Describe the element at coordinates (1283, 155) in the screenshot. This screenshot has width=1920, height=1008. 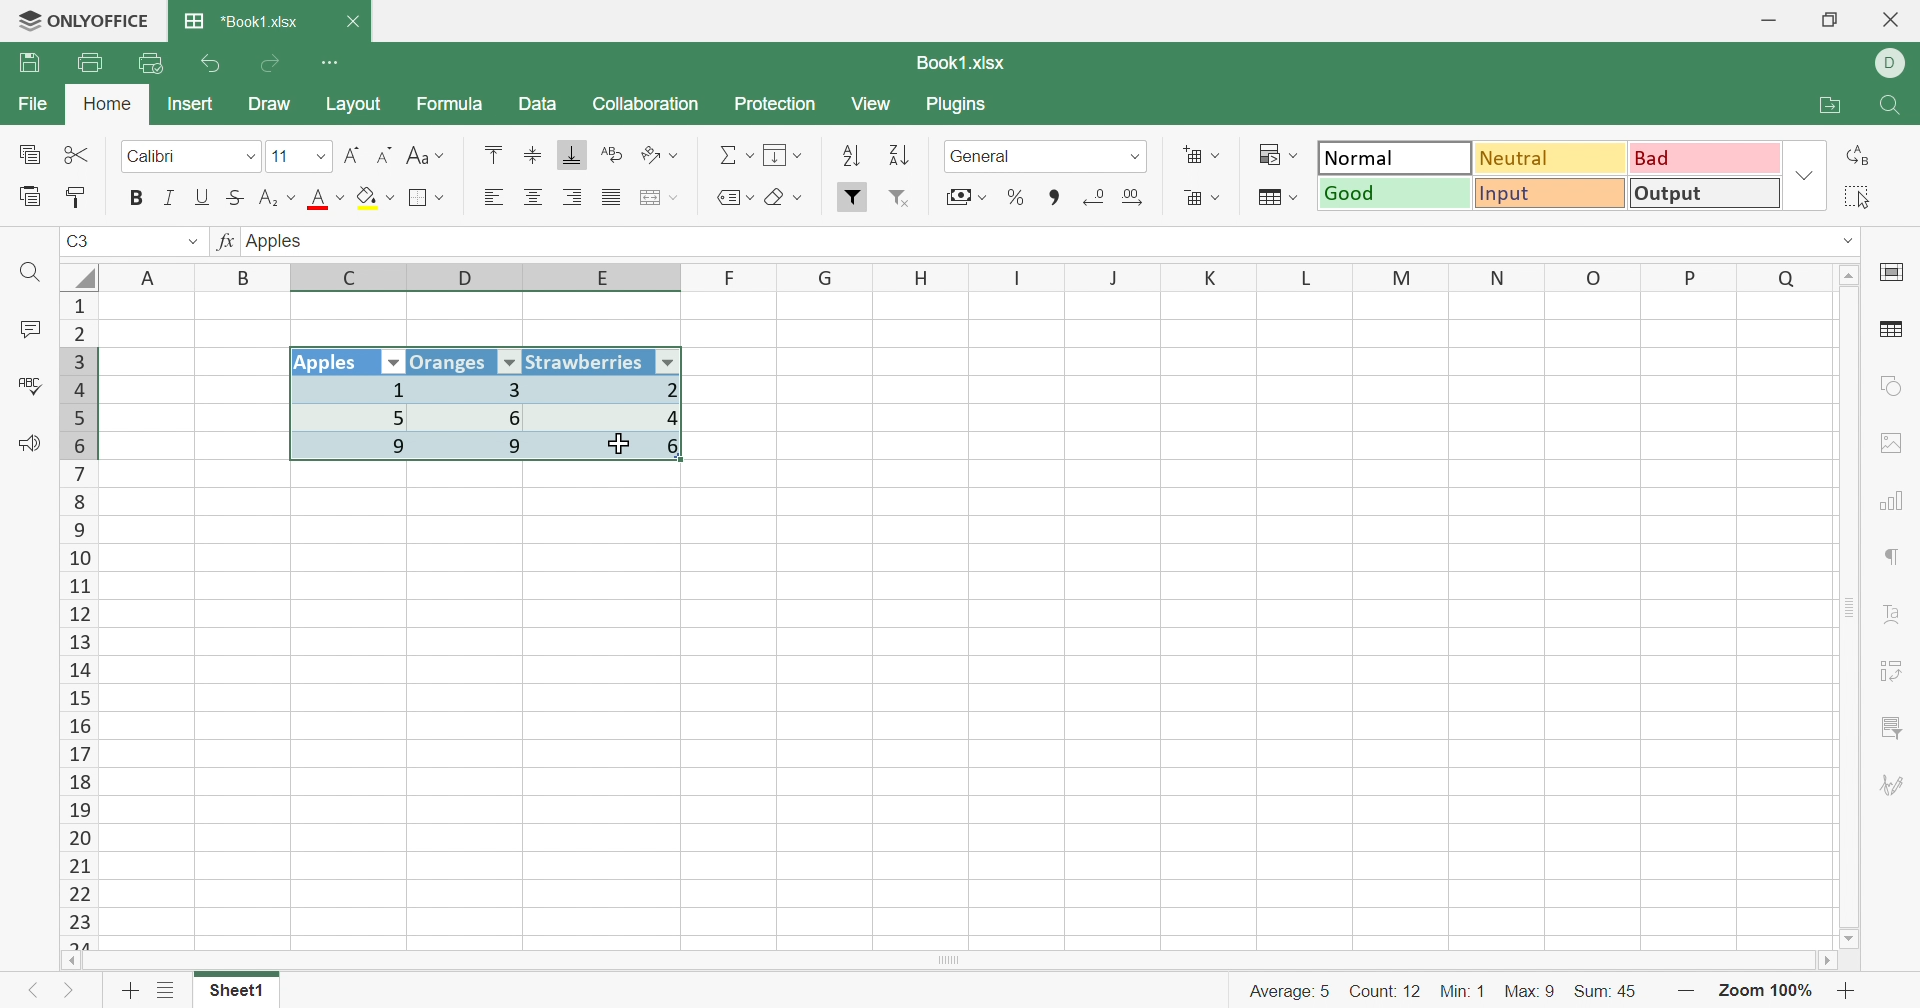
I see `Conditional formatting` at that location.